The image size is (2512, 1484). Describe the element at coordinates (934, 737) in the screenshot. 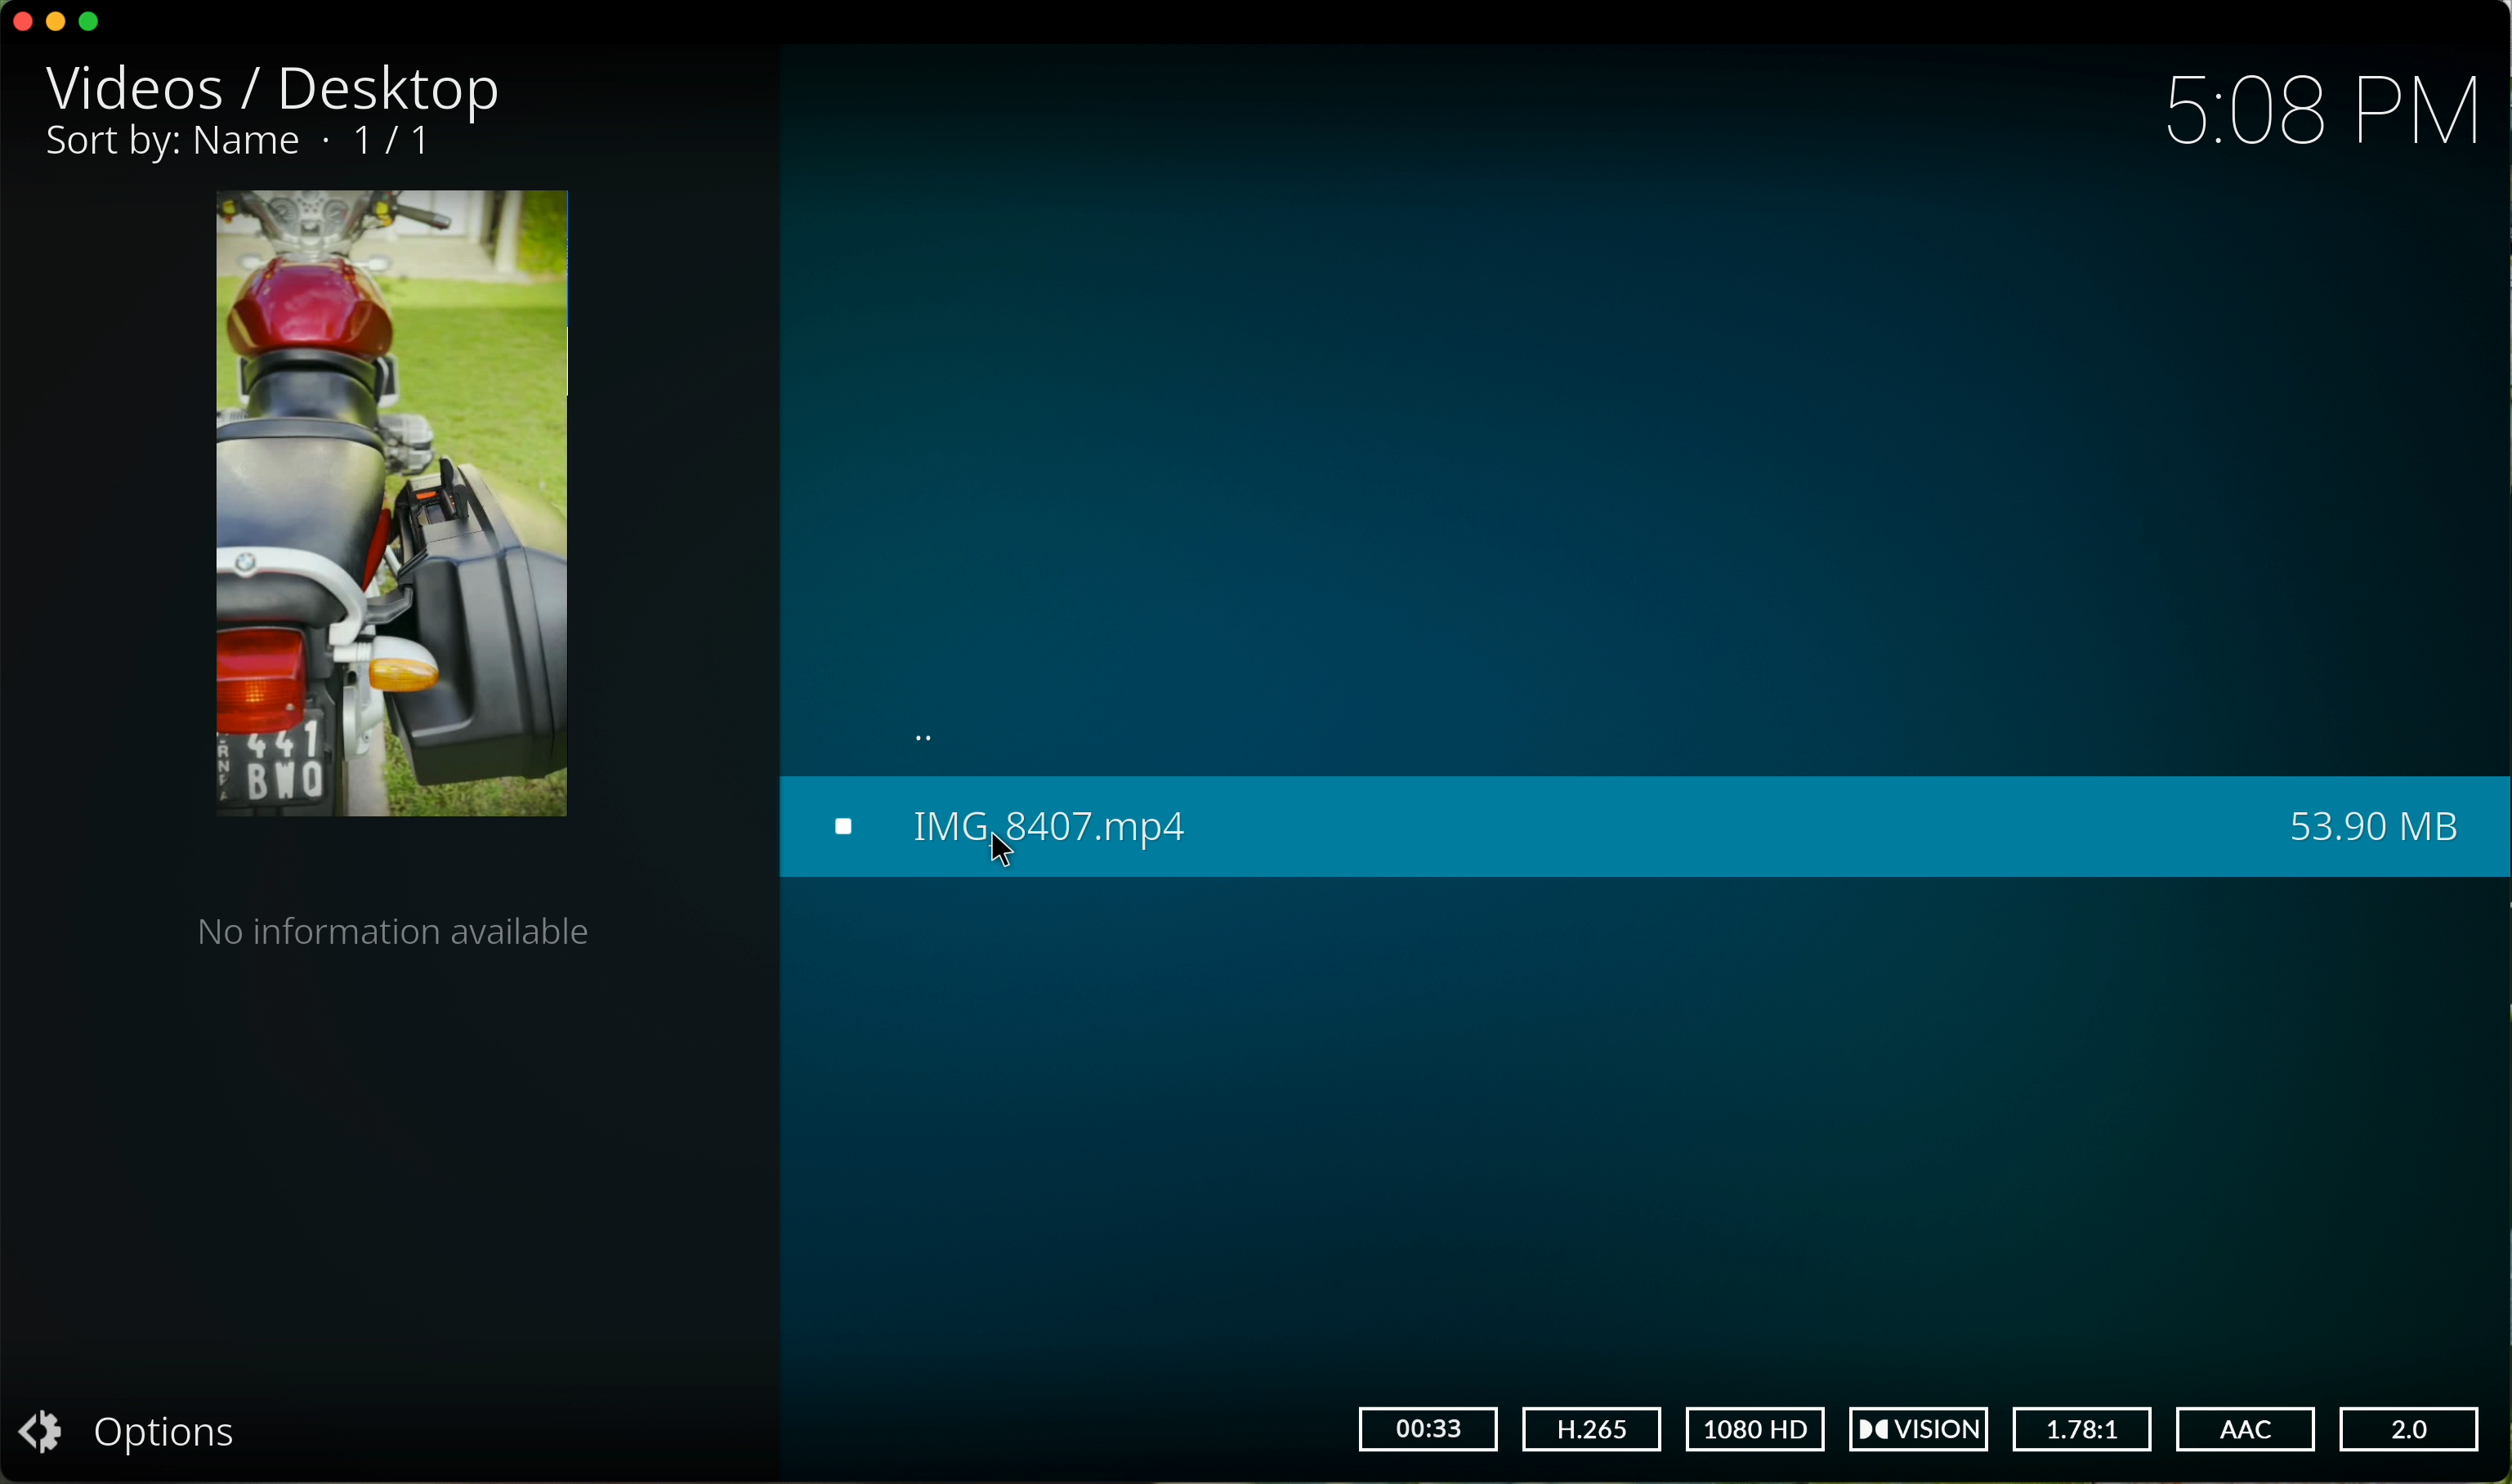

I see `back` at that location.